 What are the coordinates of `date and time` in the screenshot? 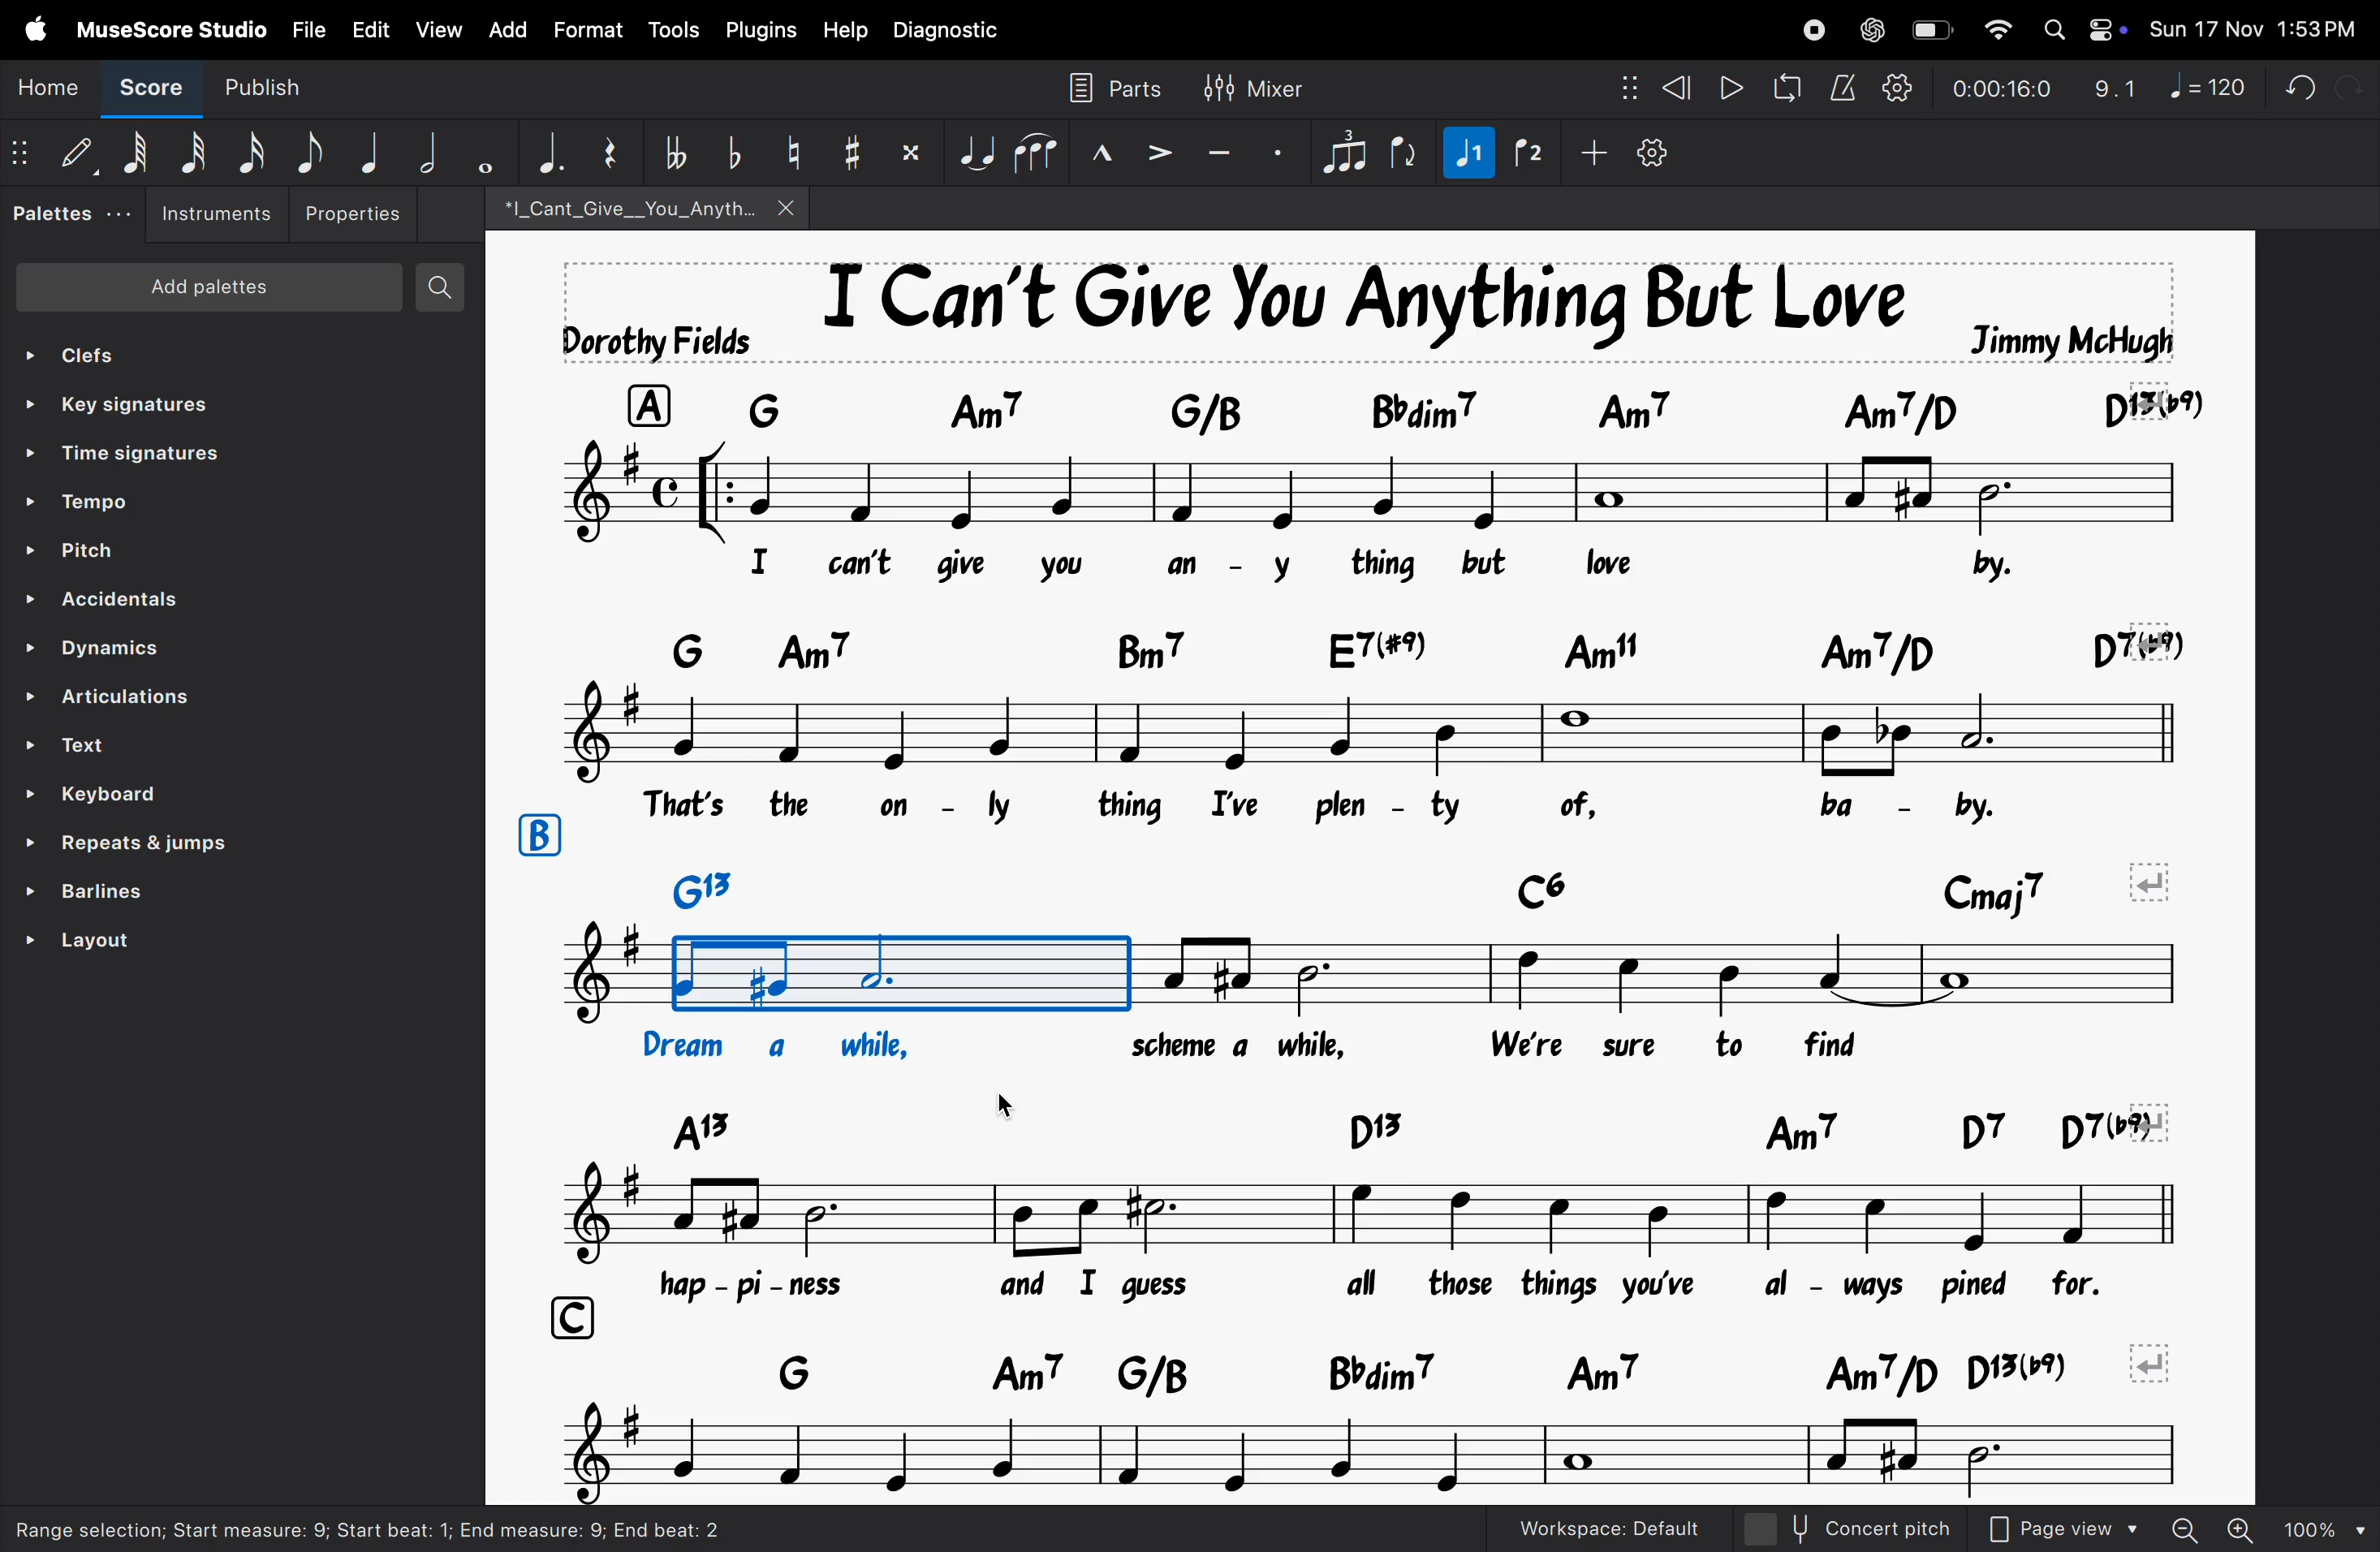 It's located at (2259, 24).